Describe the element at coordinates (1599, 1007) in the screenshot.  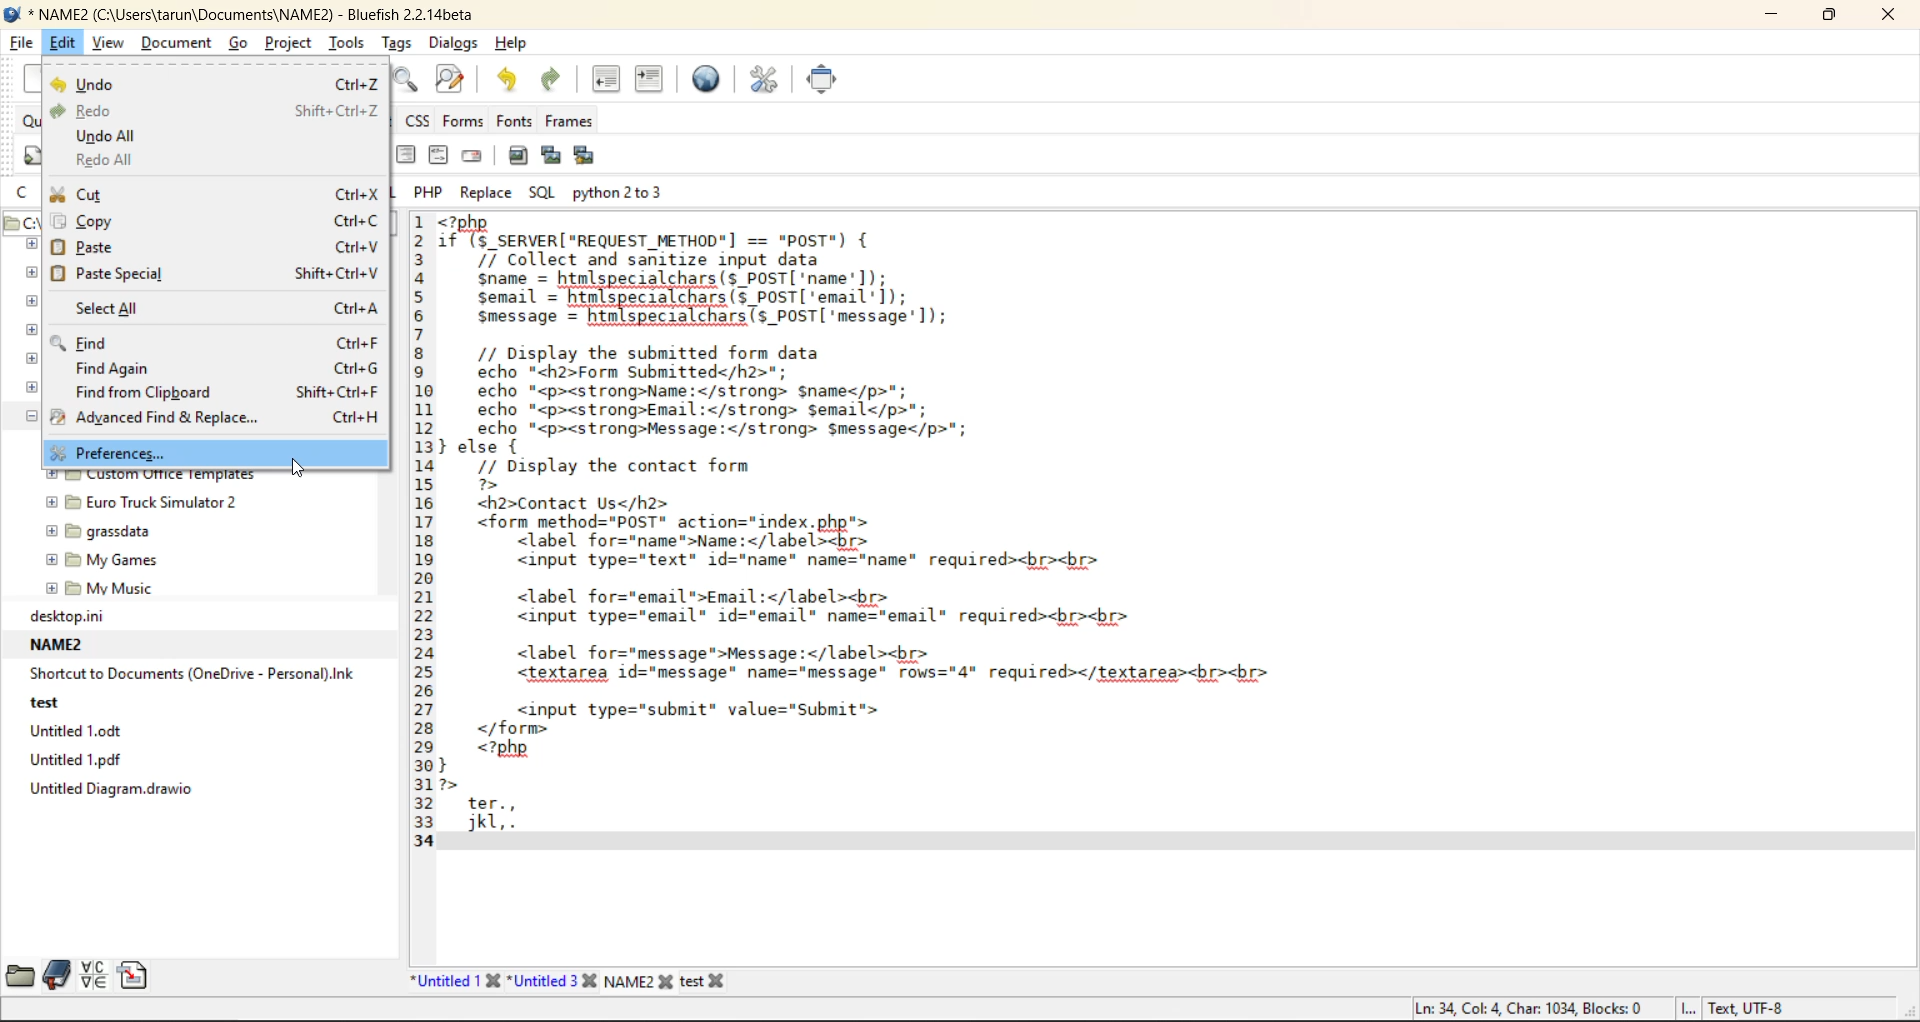
I see `metadata` at that location.